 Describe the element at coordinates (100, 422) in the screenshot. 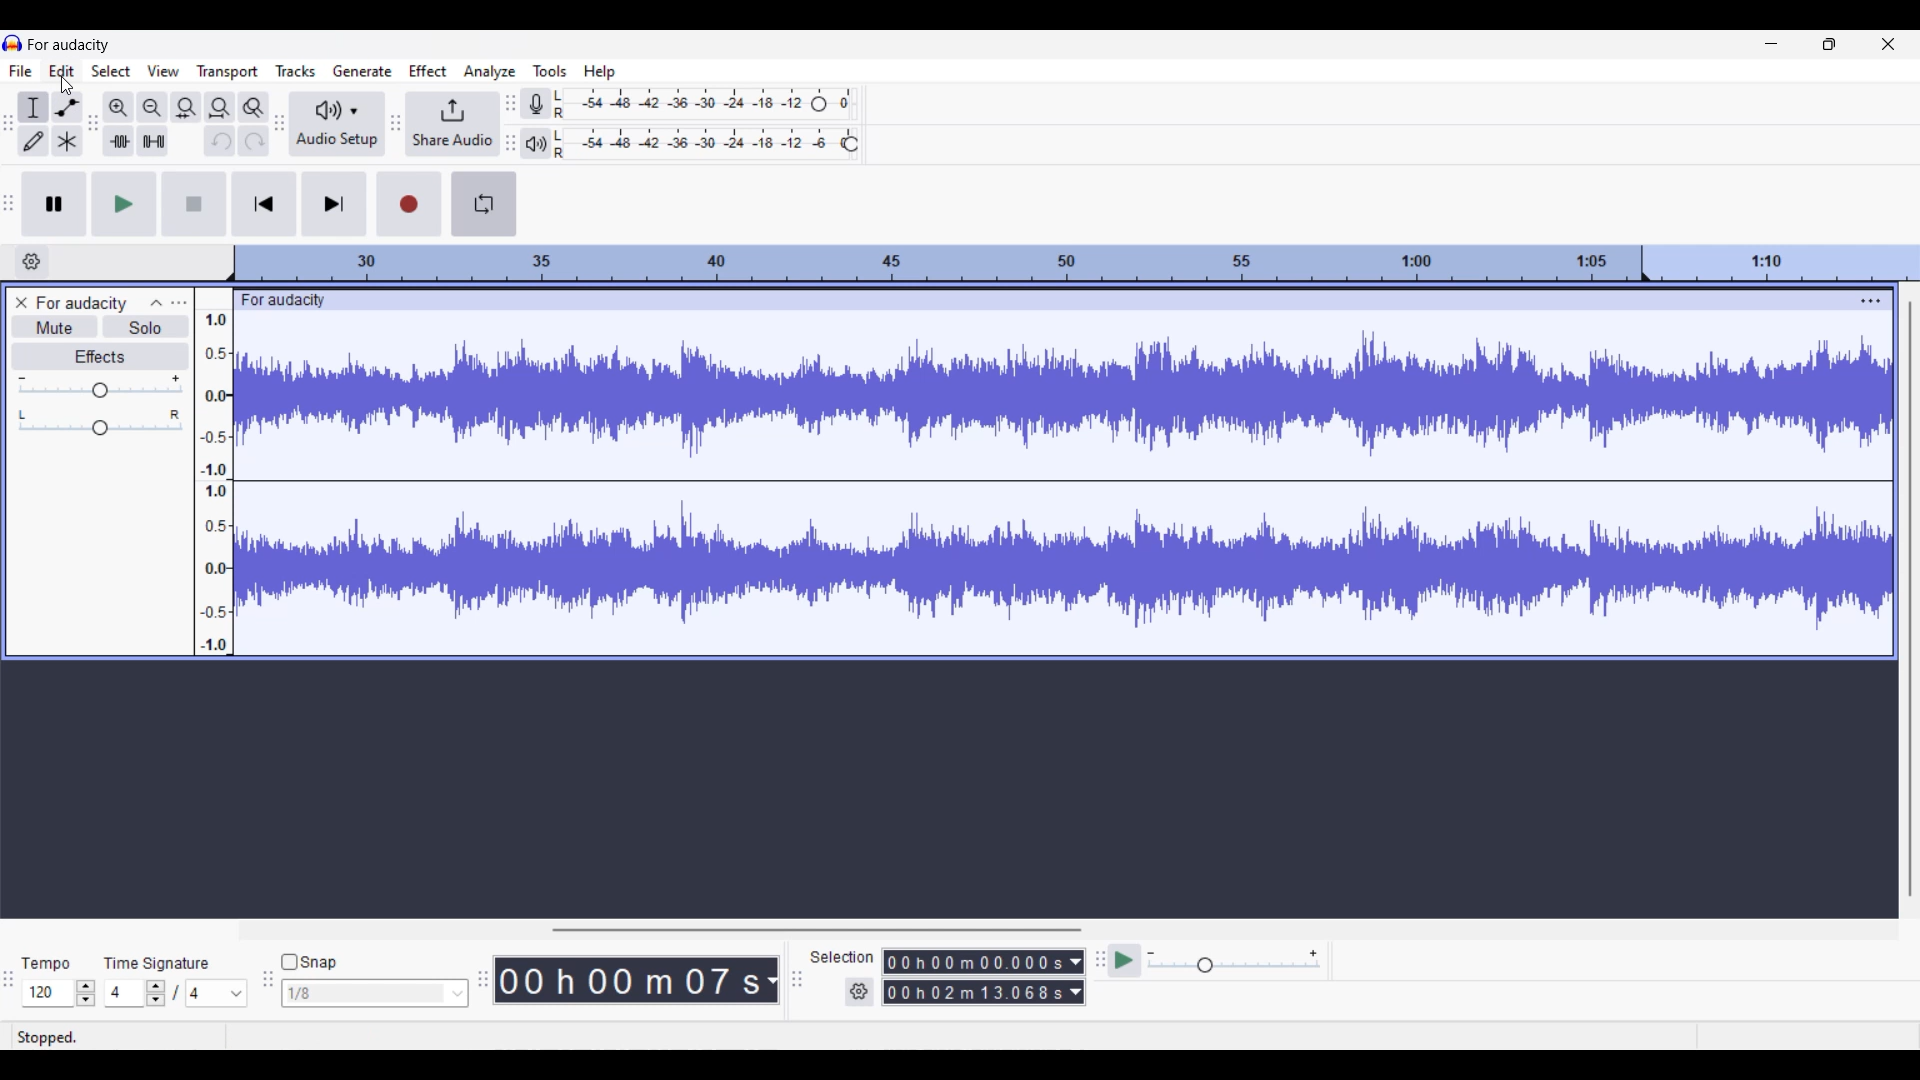

I see `Pan scale` at that location.